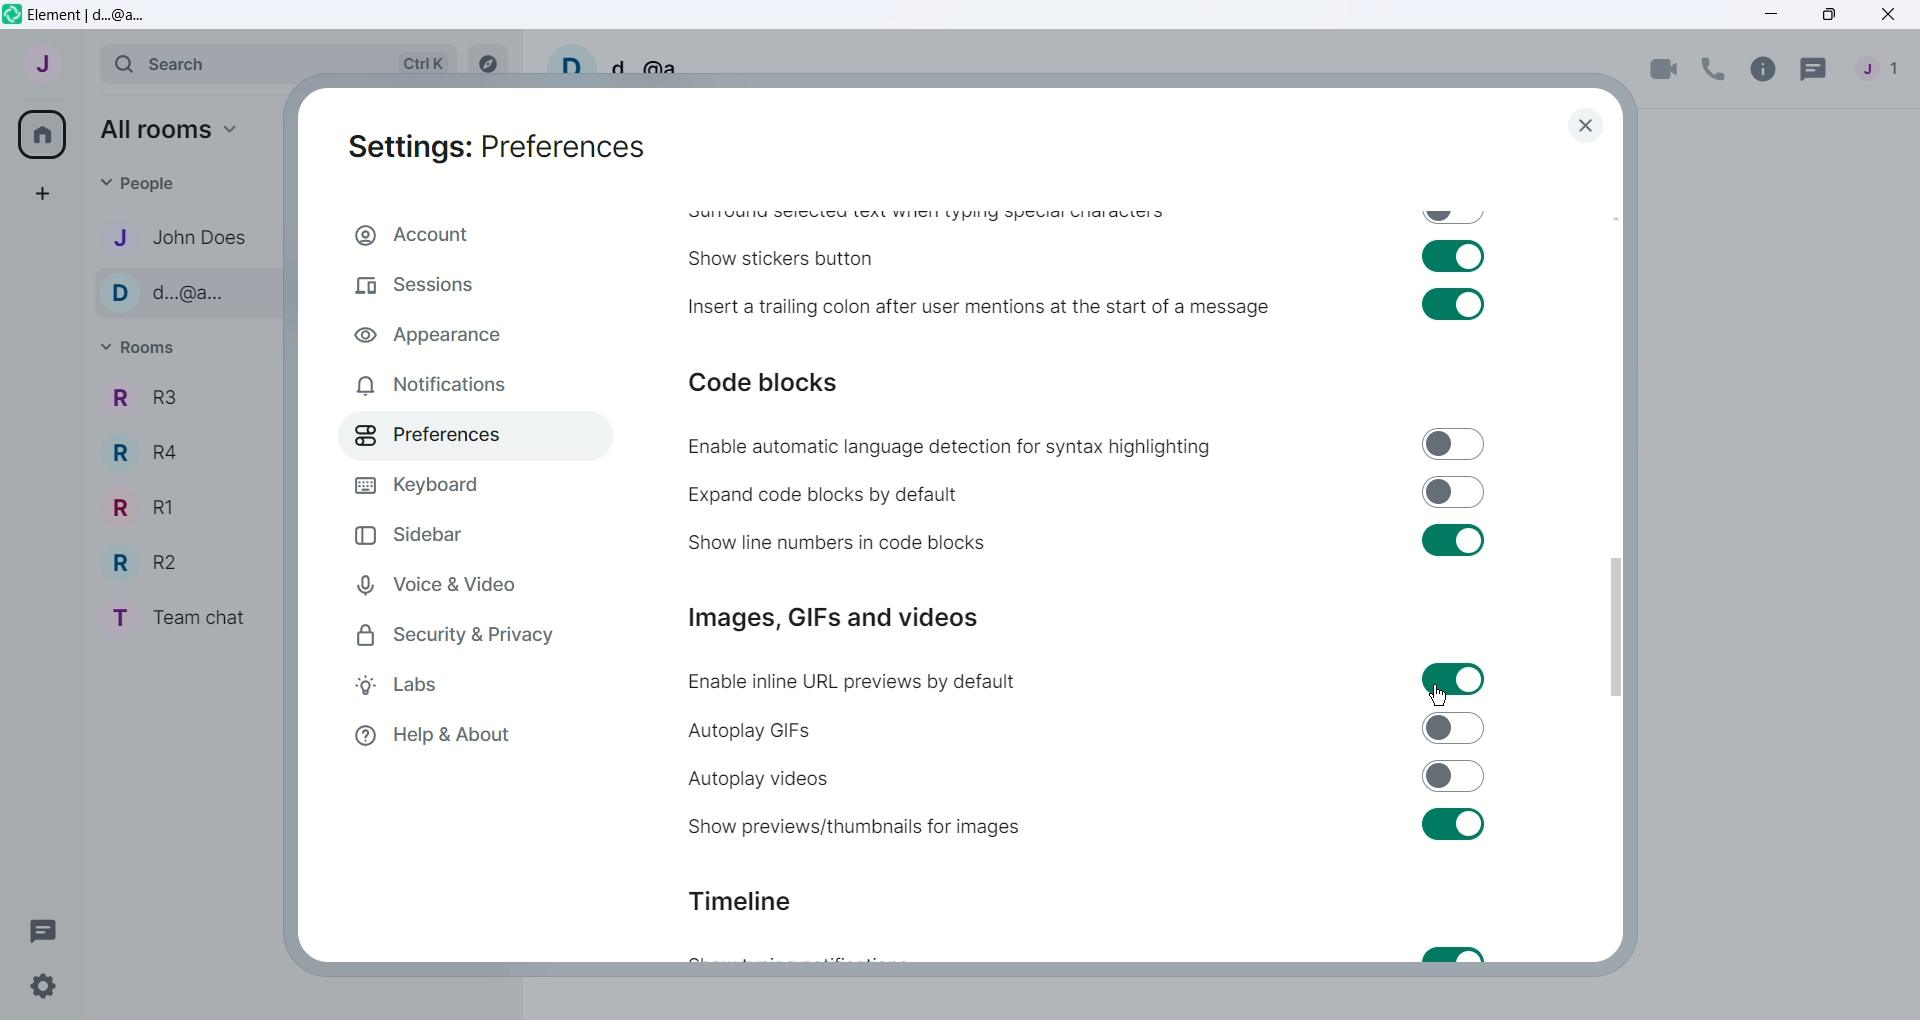  What do you see at coordinates (470, 332) in the screenshot?
I see `Appearance` at bounding box center [470, 332].